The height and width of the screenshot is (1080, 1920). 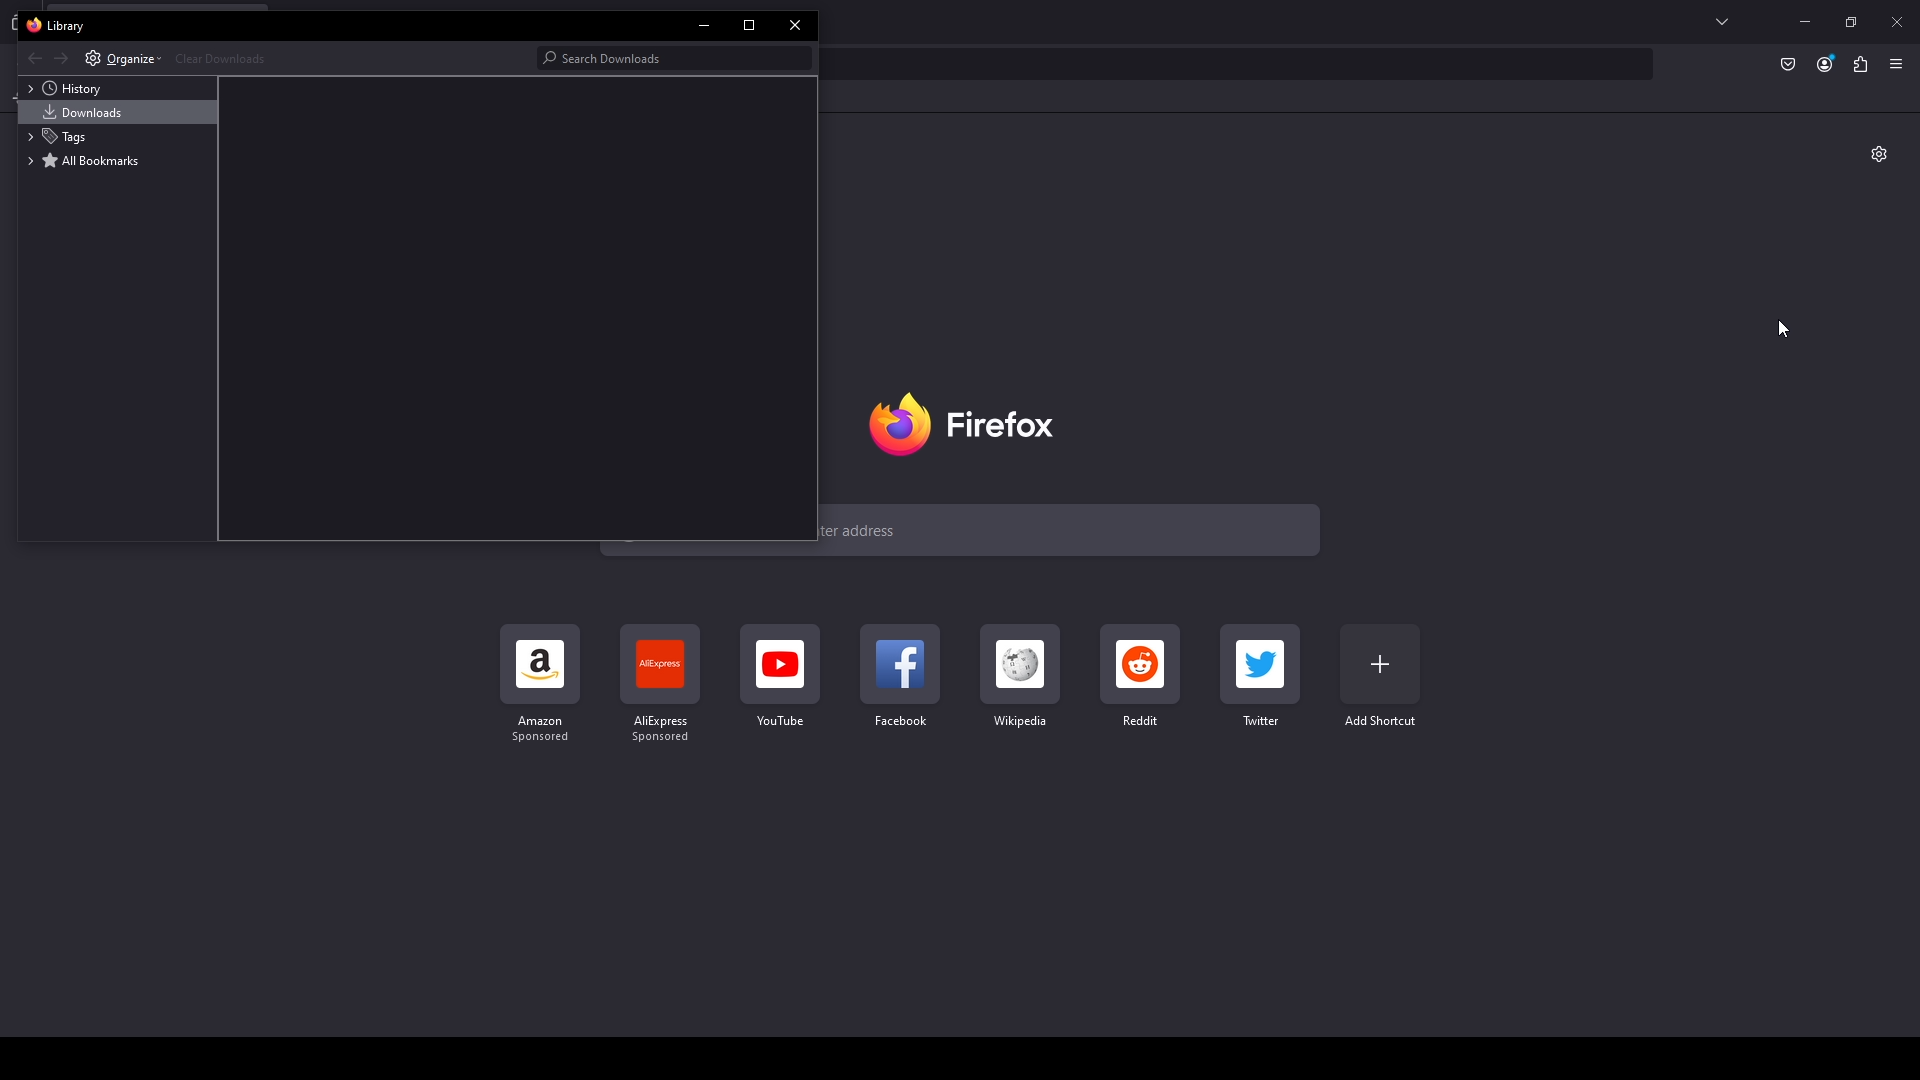 I want to click on Organize, so click(x=123, y=57).